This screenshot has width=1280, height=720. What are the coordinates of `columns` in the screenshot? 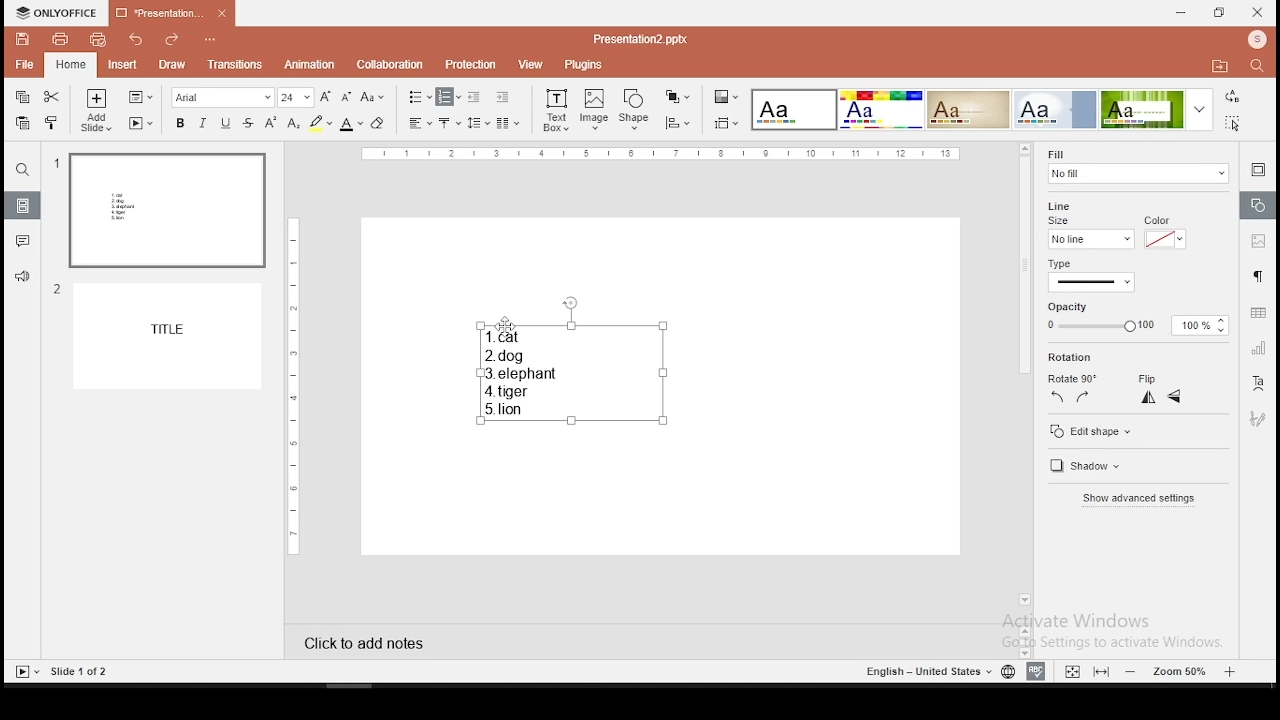 It's located at (508, 122).